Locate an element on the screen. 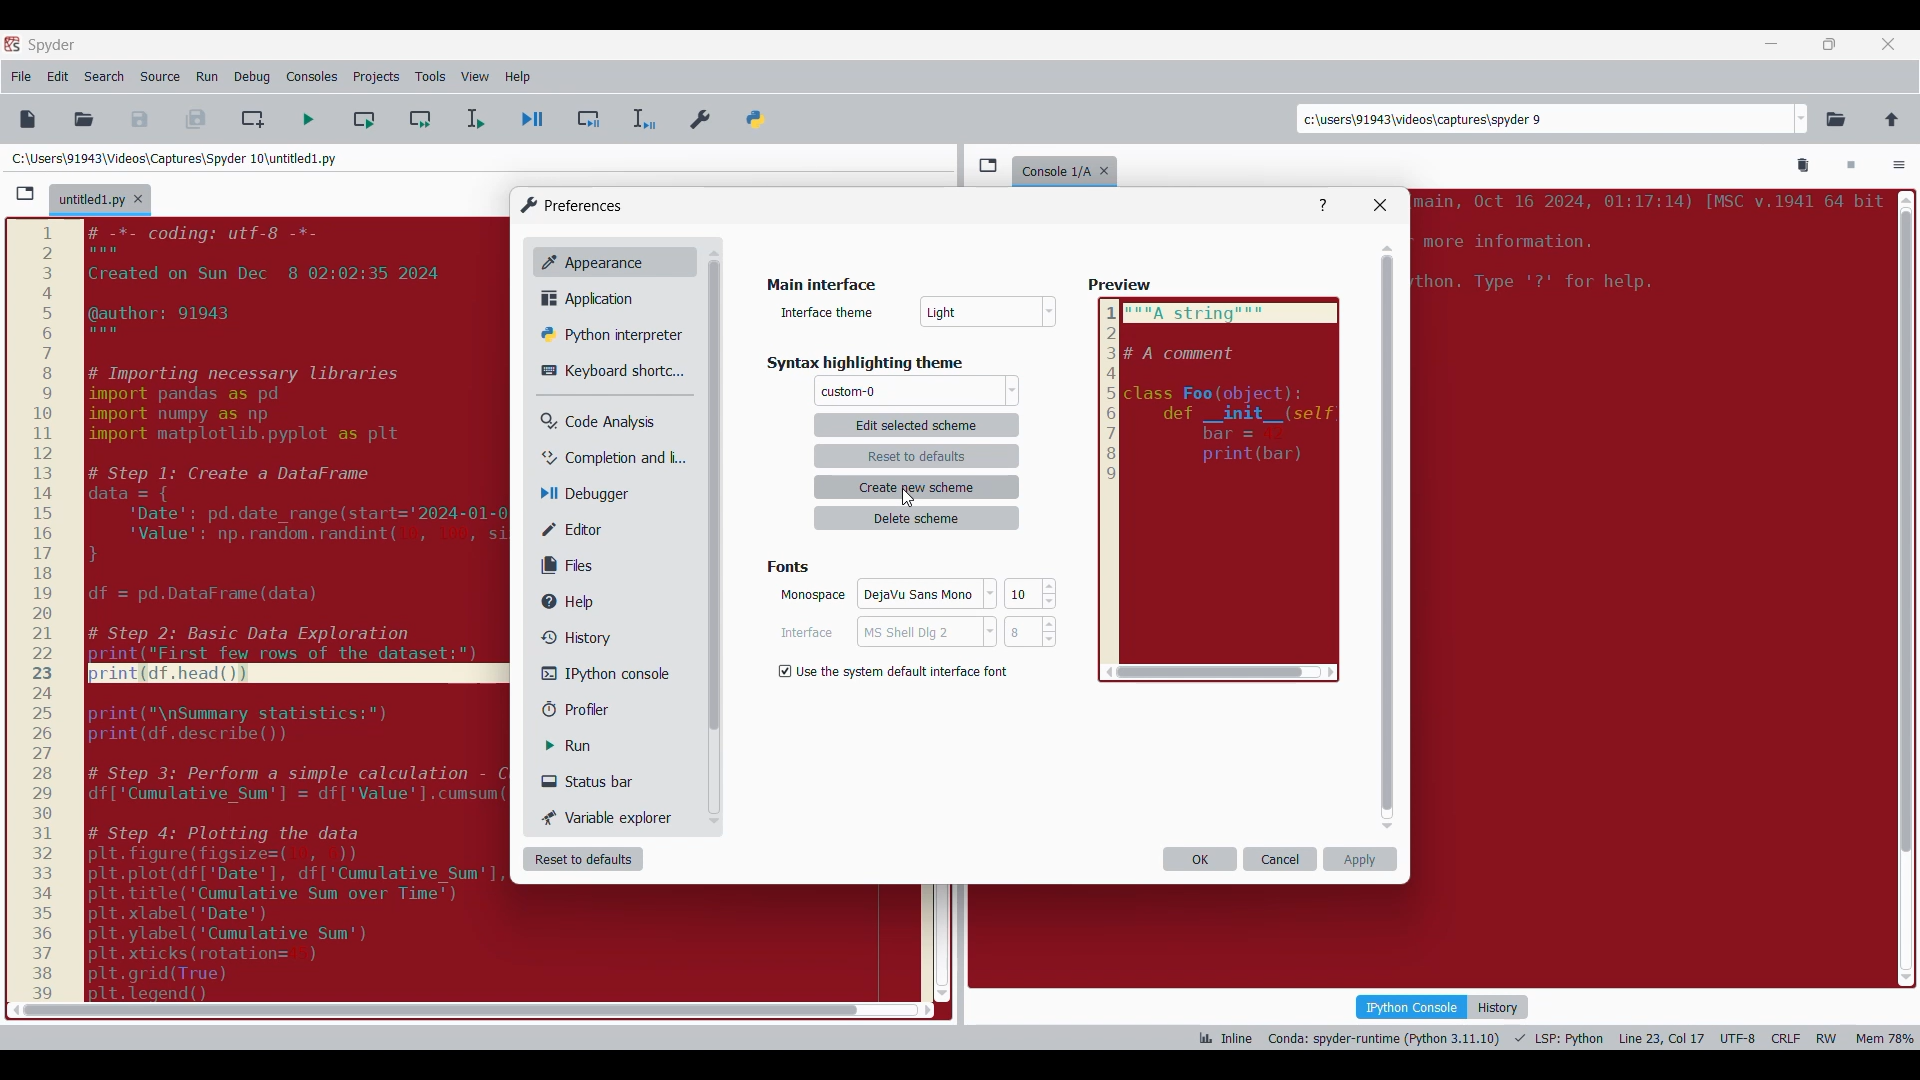 Image resolution: width=1920 pixels, height=1080 pixels. Source menu is located at coordinates (159, 77).